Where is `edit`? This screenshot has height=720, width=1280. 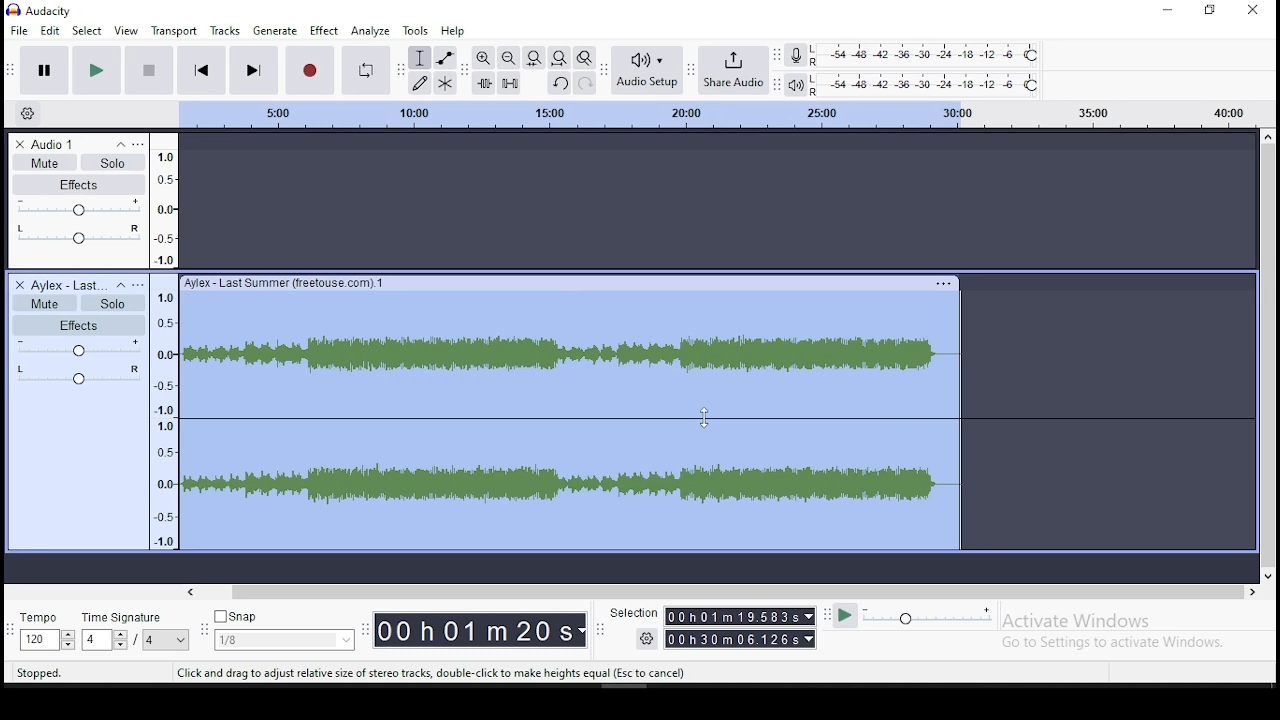 edit is located at coordinates (50, 31).